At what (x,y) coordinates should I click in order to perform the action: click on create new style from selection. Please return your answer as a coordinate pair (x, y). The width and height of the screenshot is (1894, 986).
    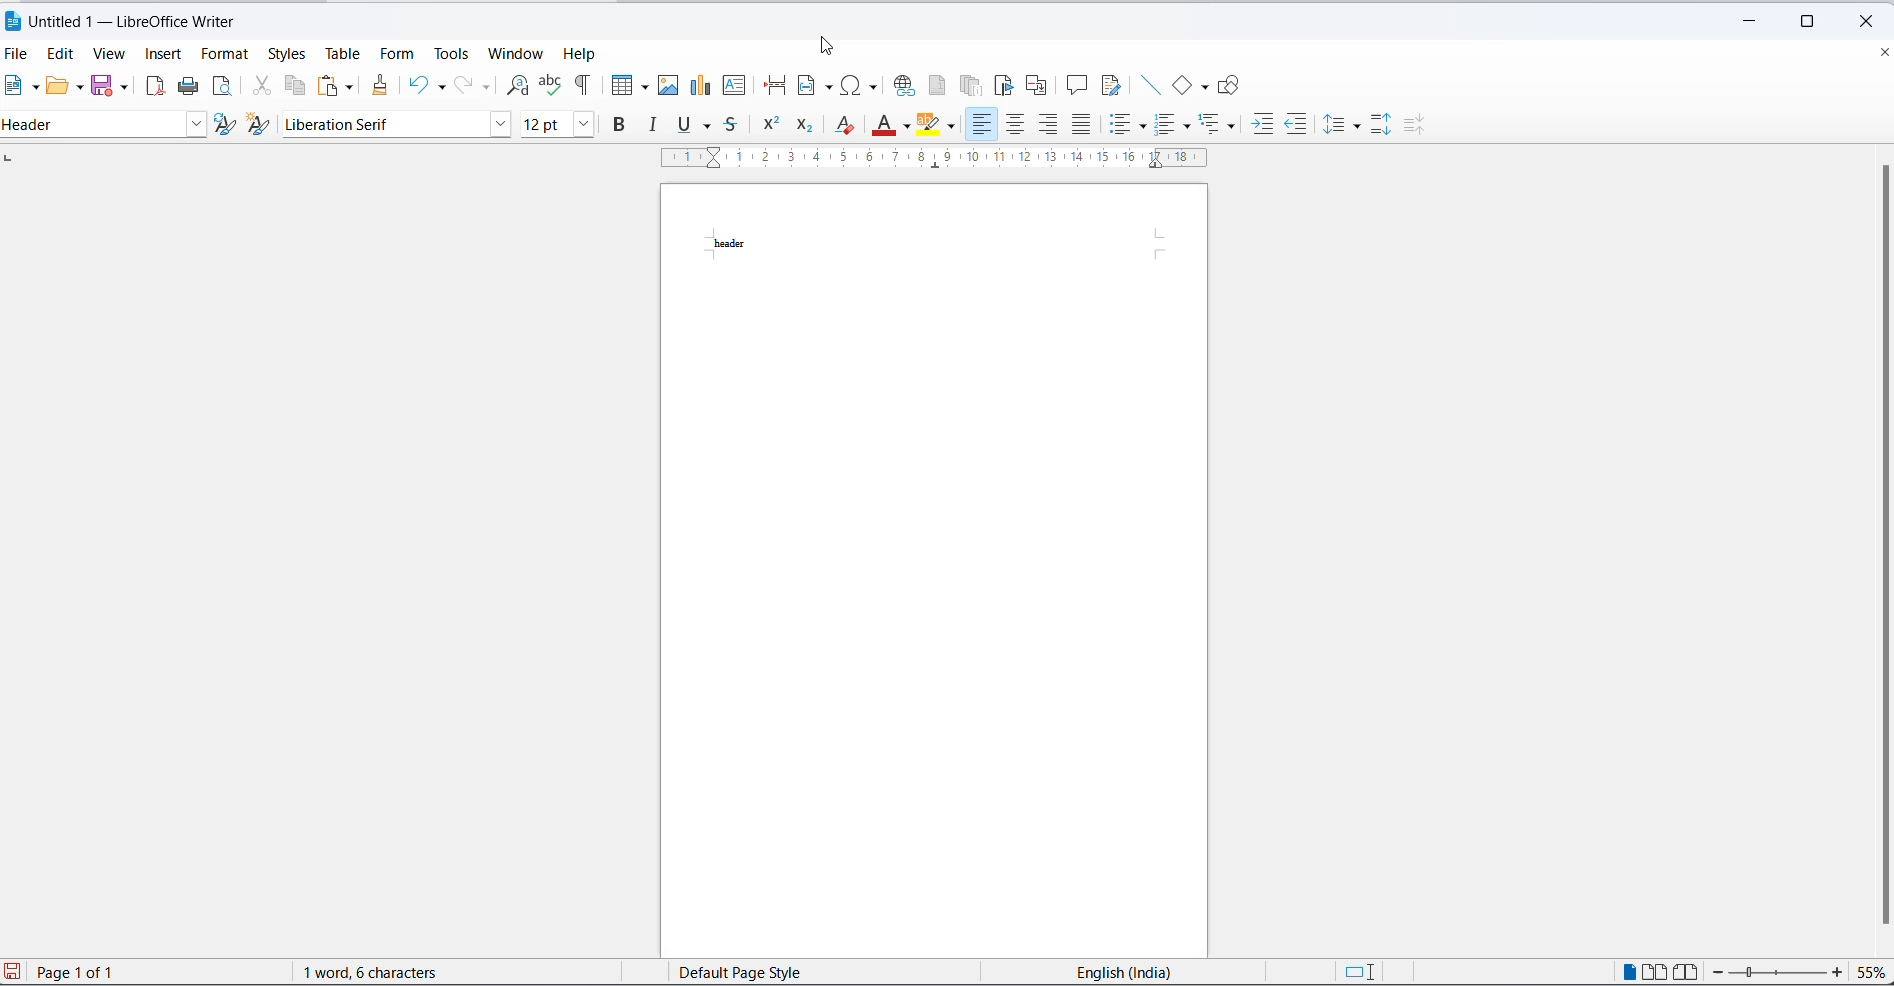
    Looking at the image, I should click on (263, 127).